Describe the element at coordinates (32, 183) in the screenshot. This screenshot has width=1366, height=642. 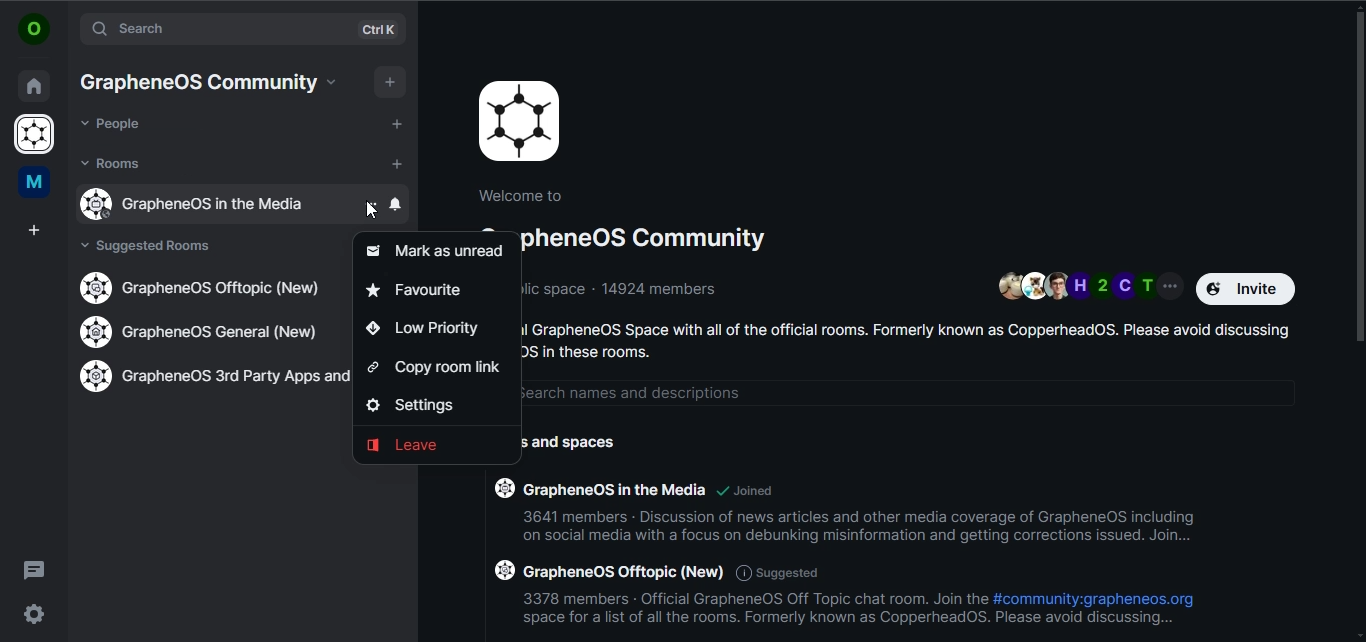
I see `me` at that location.